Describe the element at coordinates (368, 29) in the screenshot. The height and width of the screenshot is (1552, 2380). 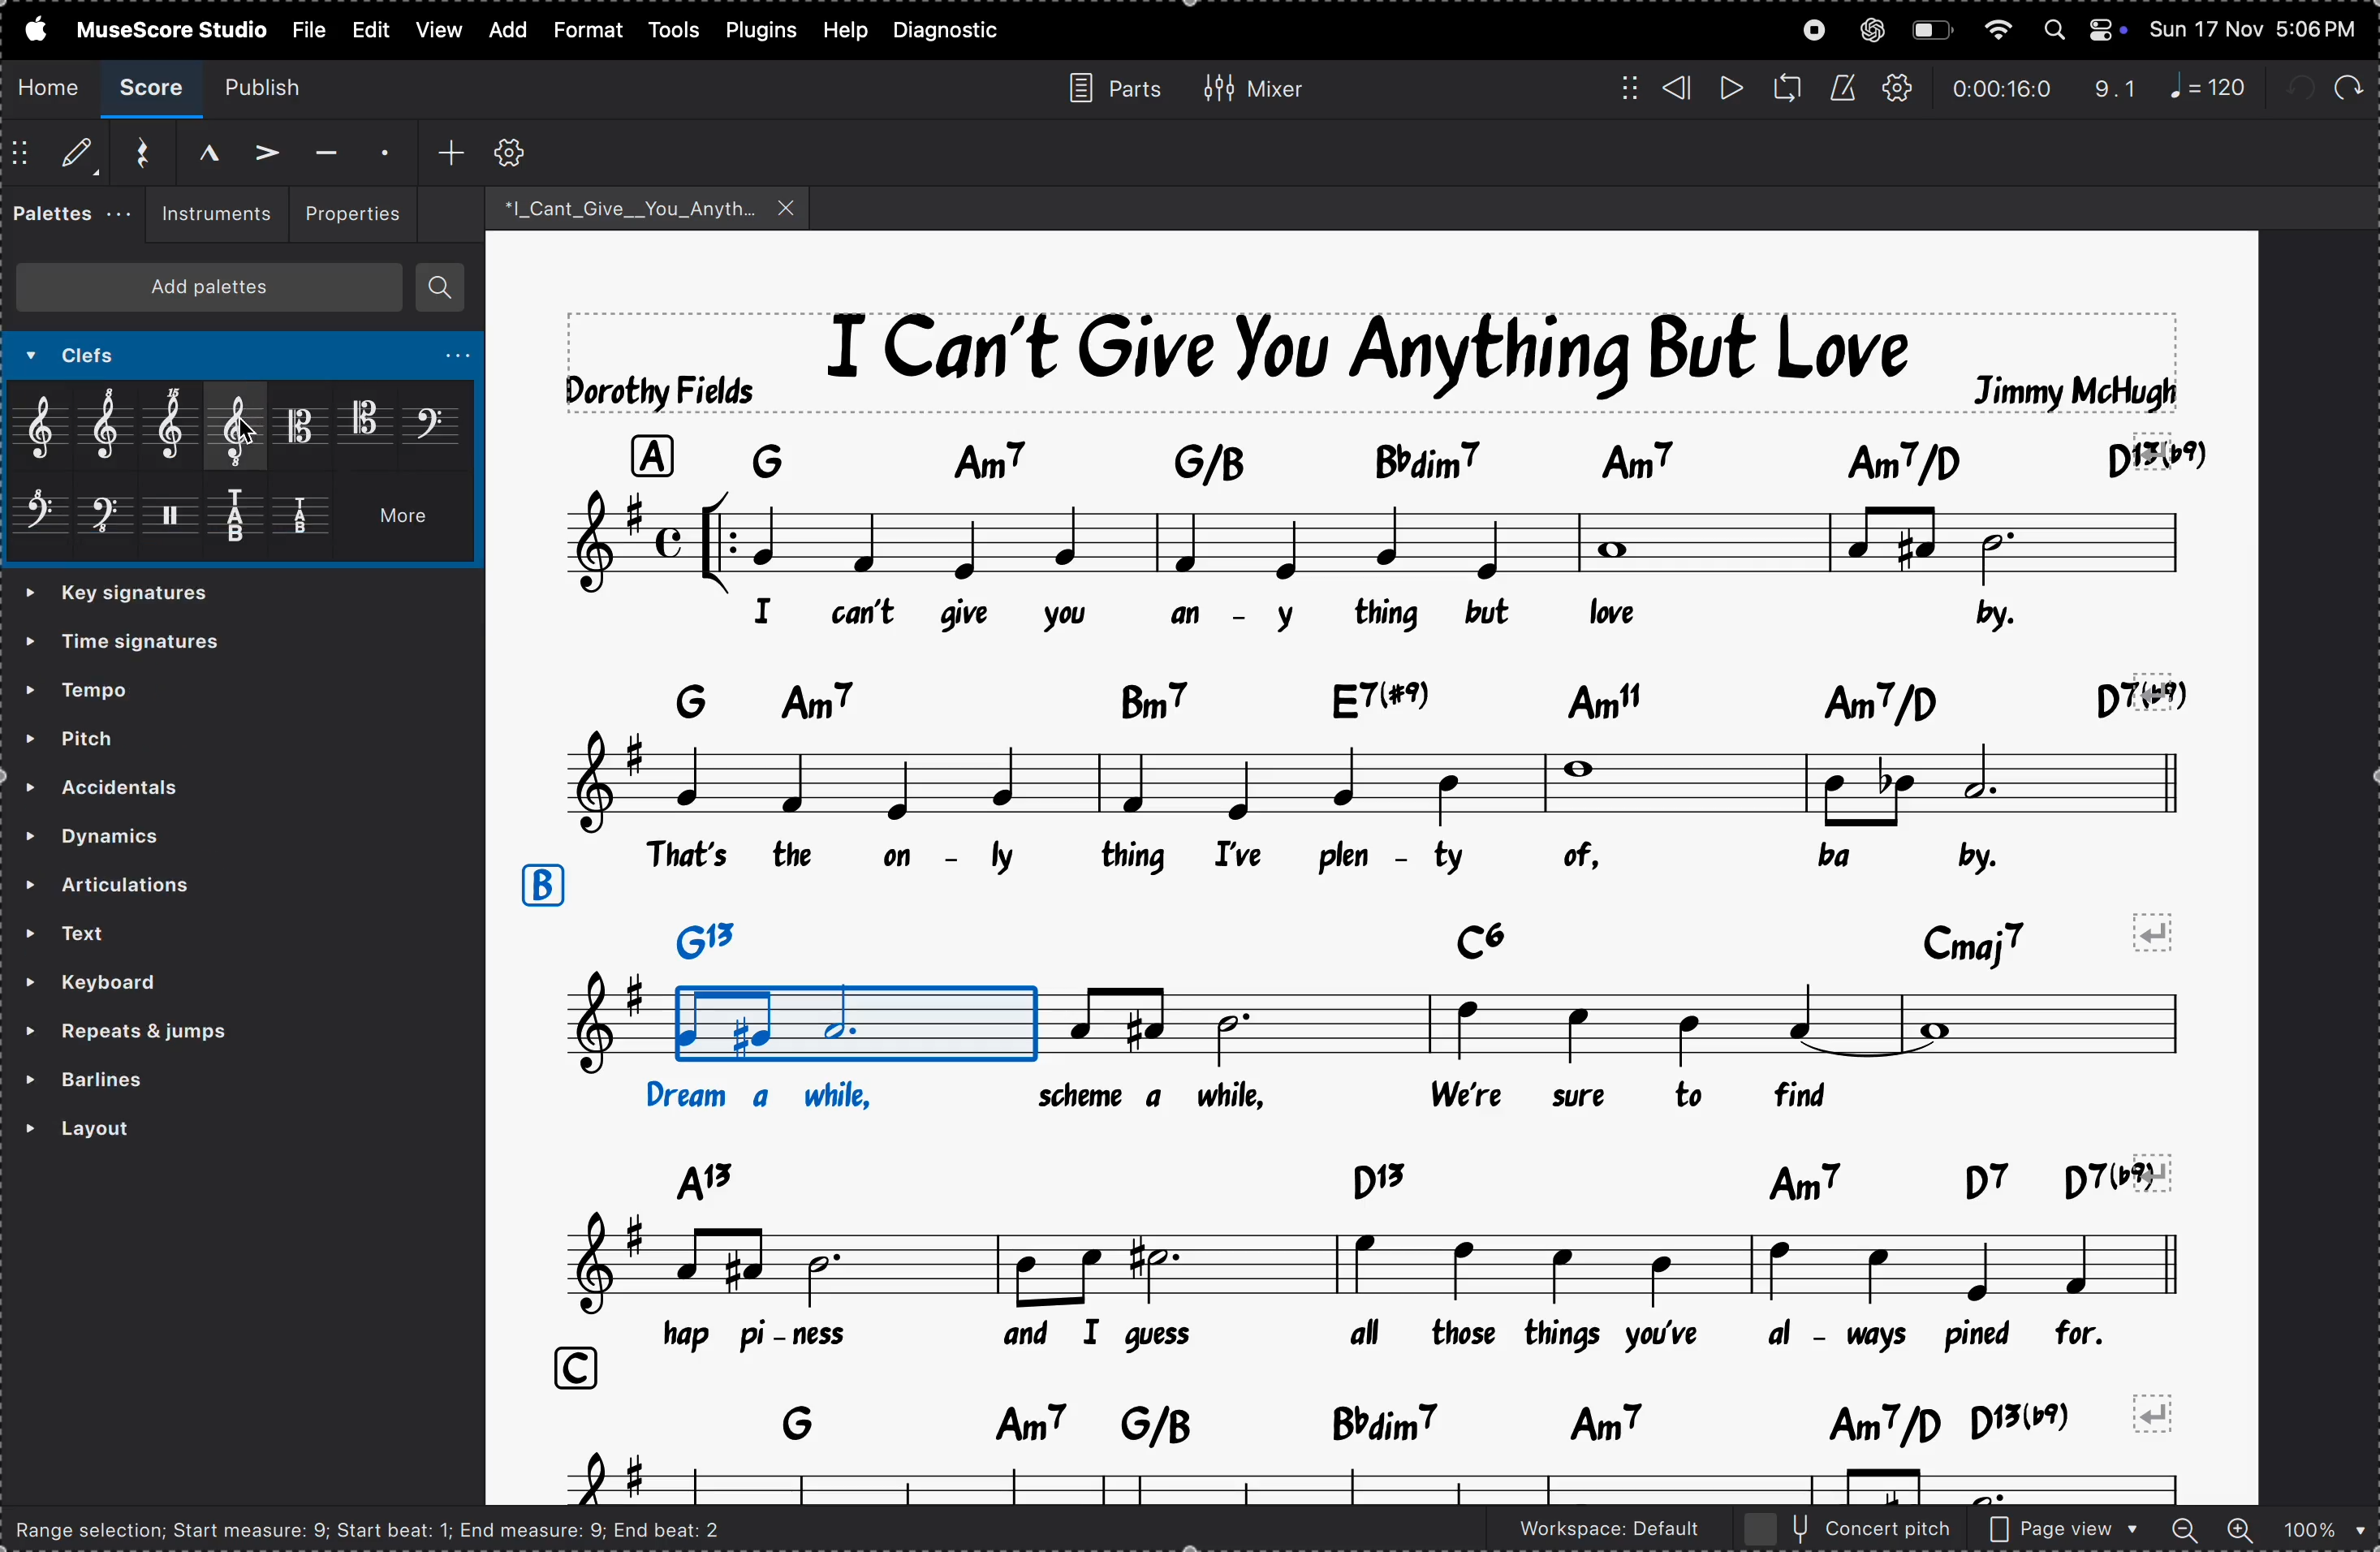
I see `view` at that location.